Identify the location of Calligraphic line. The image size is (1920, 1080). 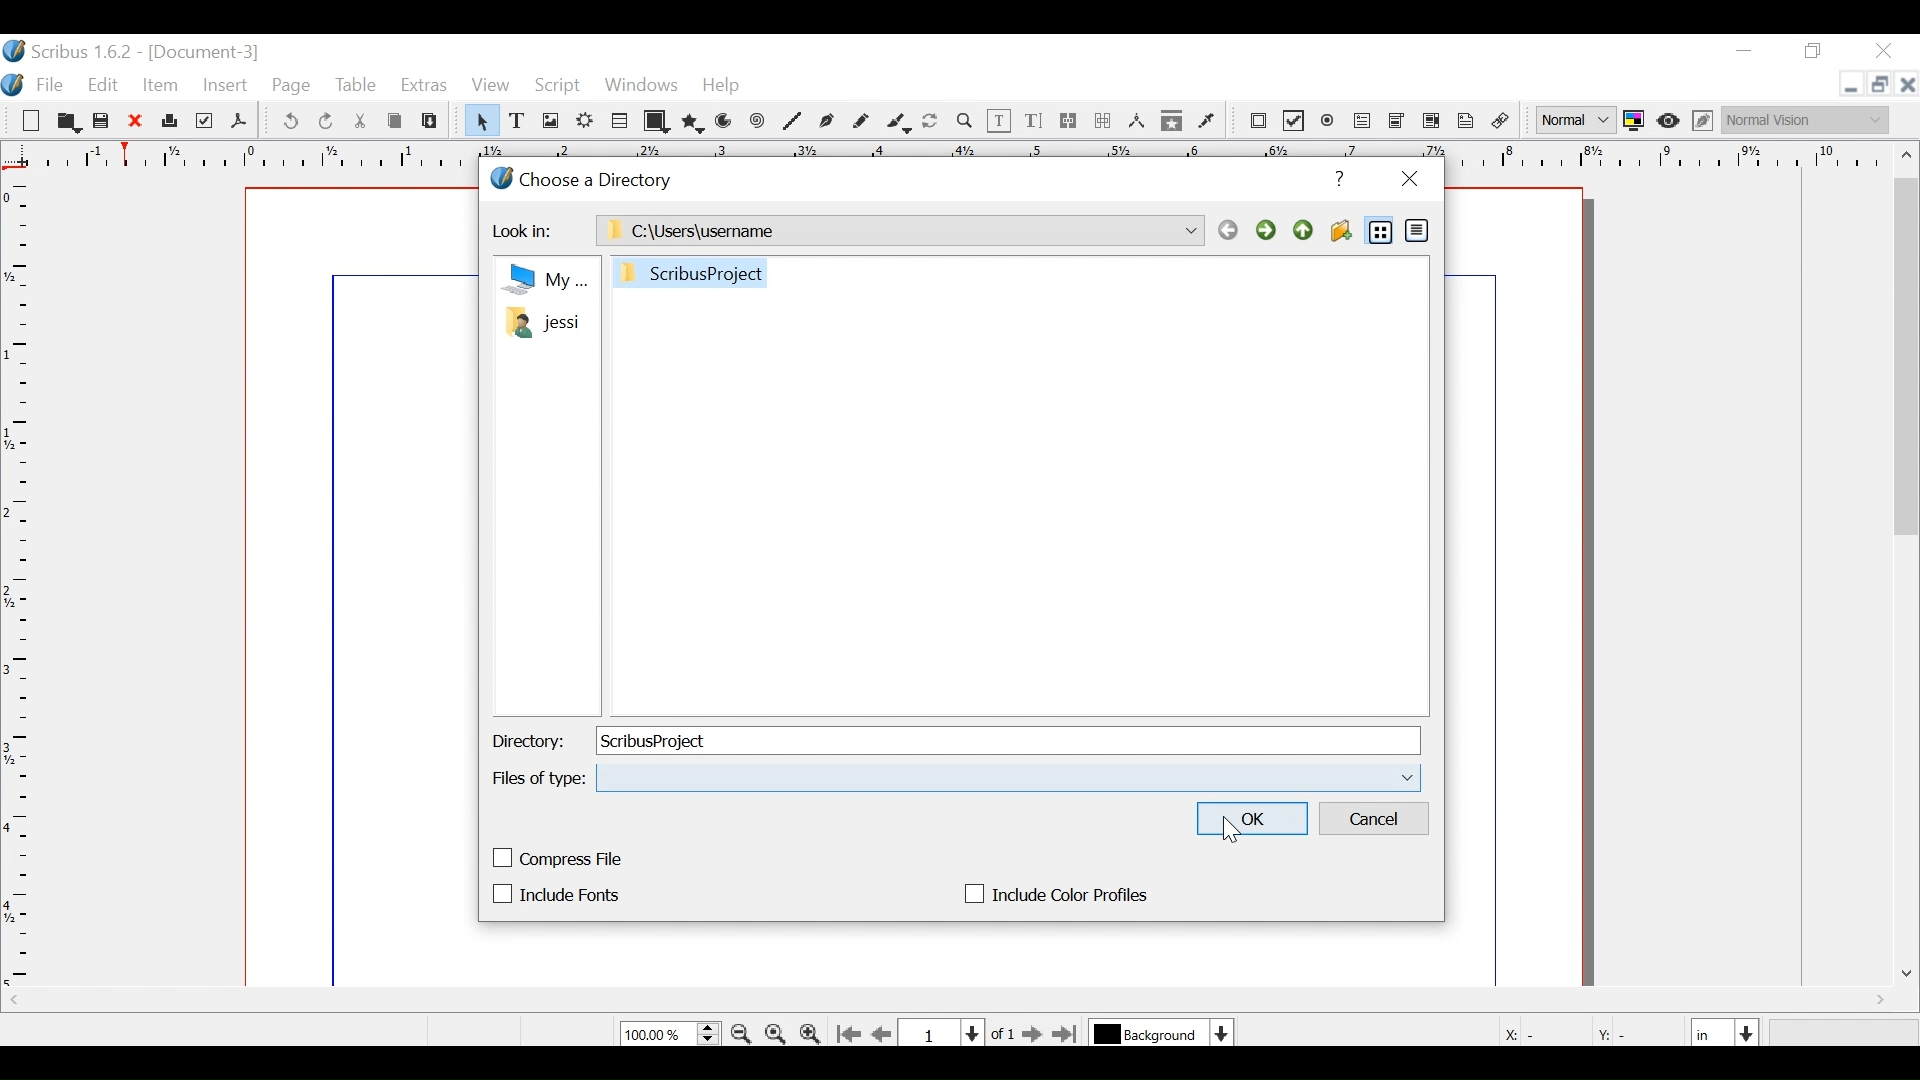
(899, 123).